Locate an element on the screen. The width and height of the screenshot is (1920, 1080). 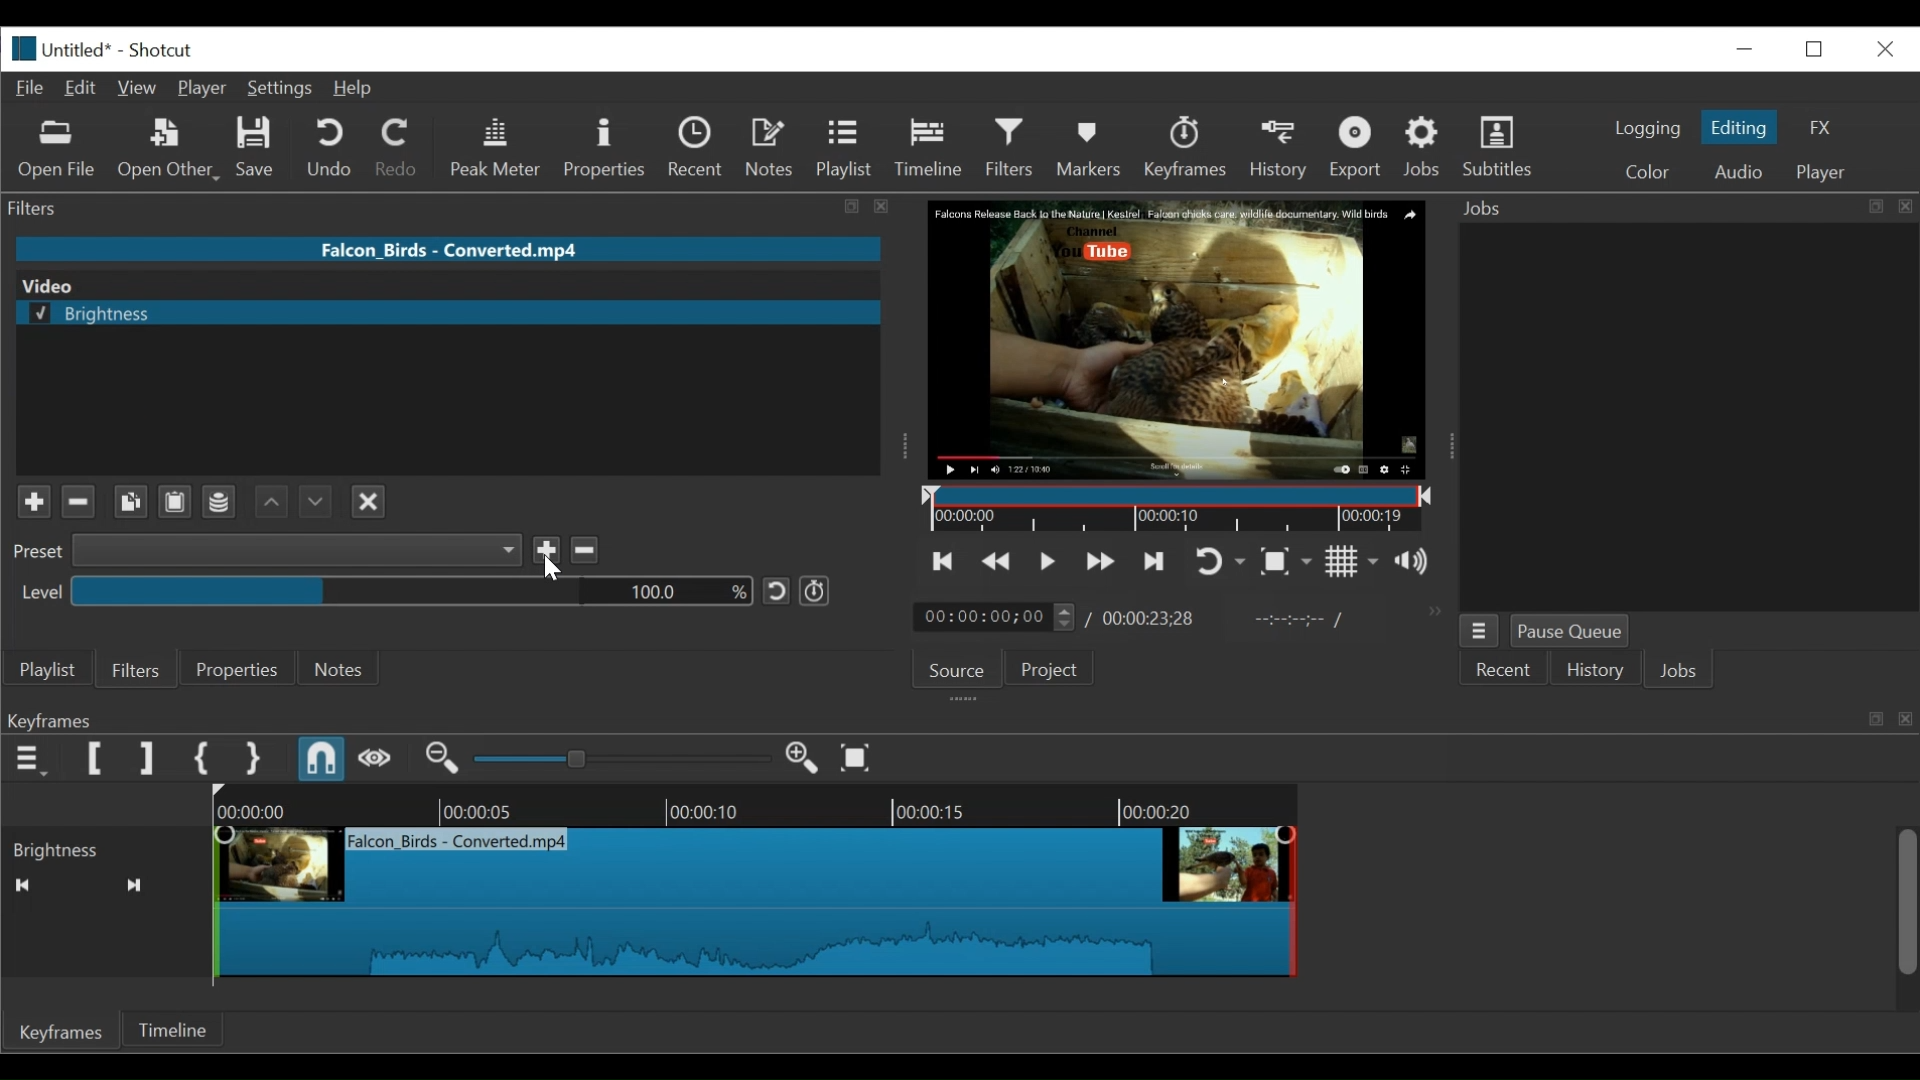
Recent is located at coordinates (698, 148).